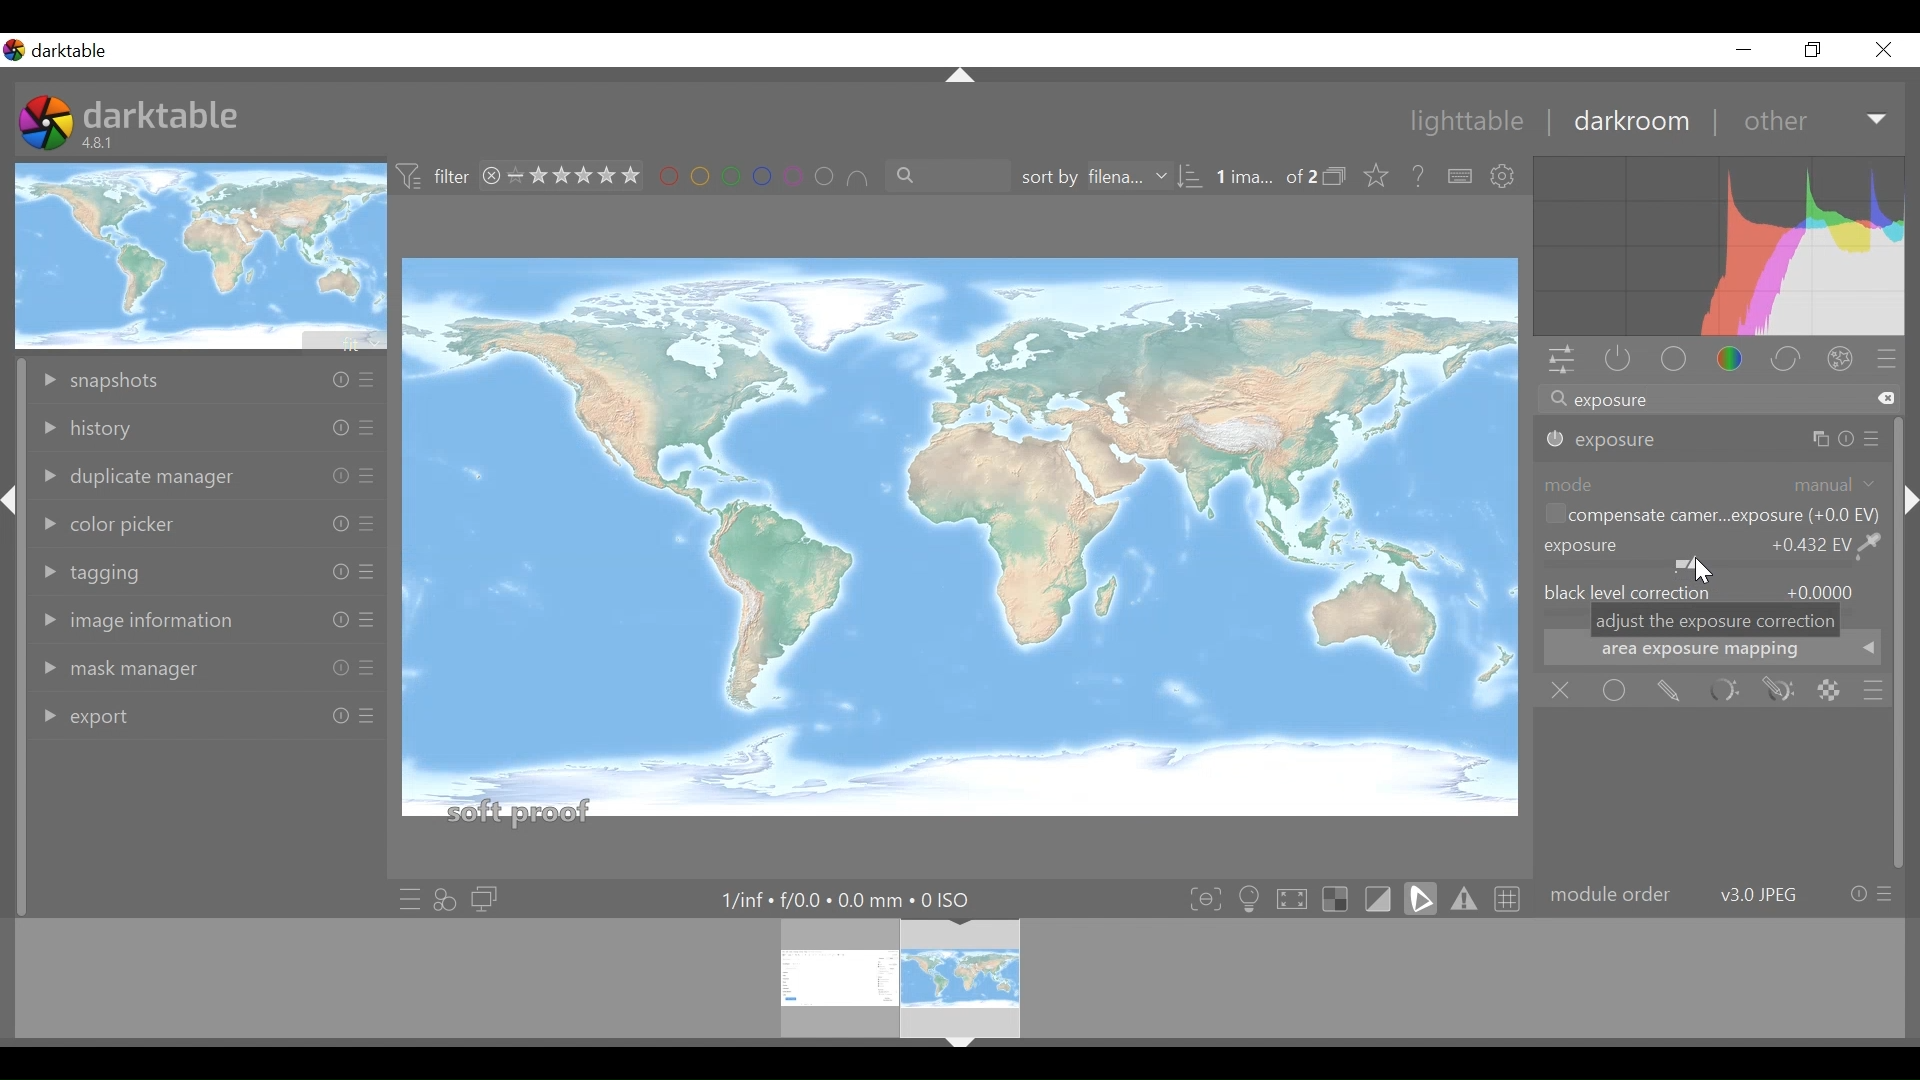 This screenshot has width=1920, height=1080. I want to click on filter by text, so click(938, 177).